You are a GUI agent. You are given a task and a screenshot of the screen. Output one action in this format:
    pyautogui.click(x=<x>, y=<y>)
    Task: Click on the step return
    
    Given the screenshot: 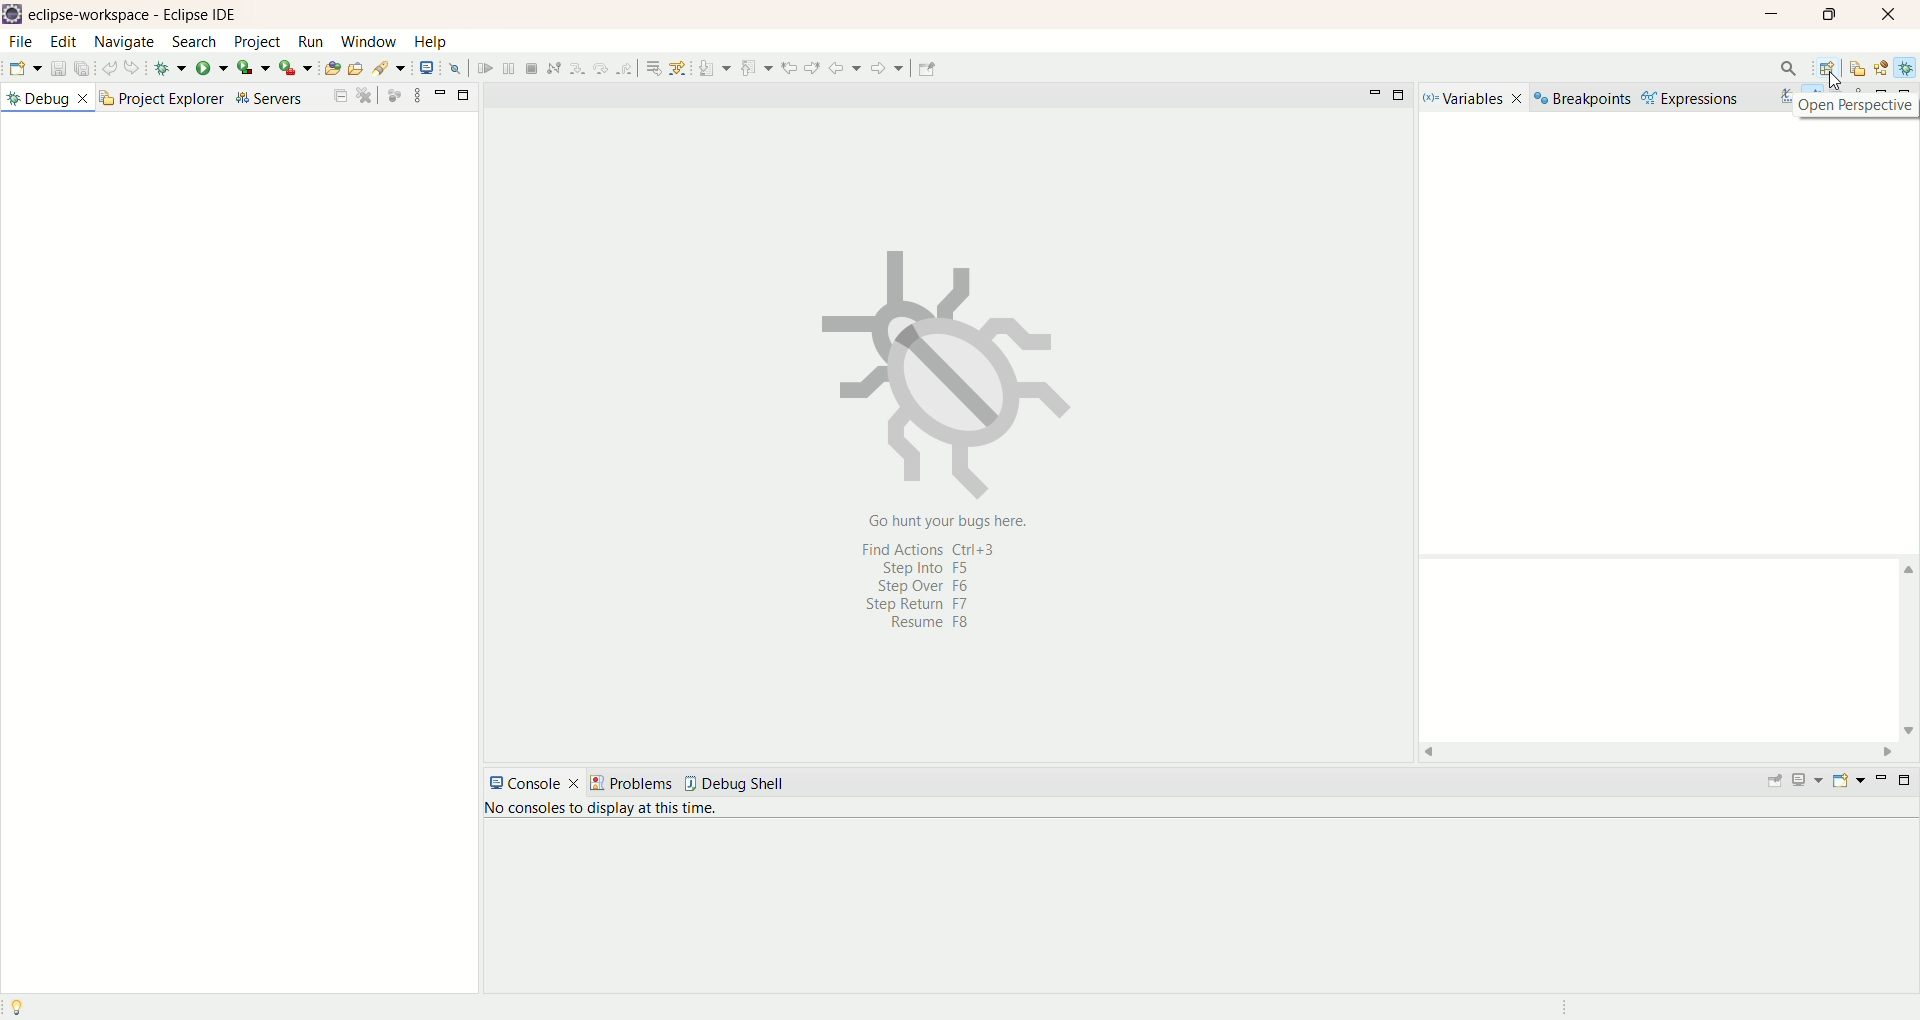 What is the action you would take?
    pyautogui.click(x=771, y=68)
    